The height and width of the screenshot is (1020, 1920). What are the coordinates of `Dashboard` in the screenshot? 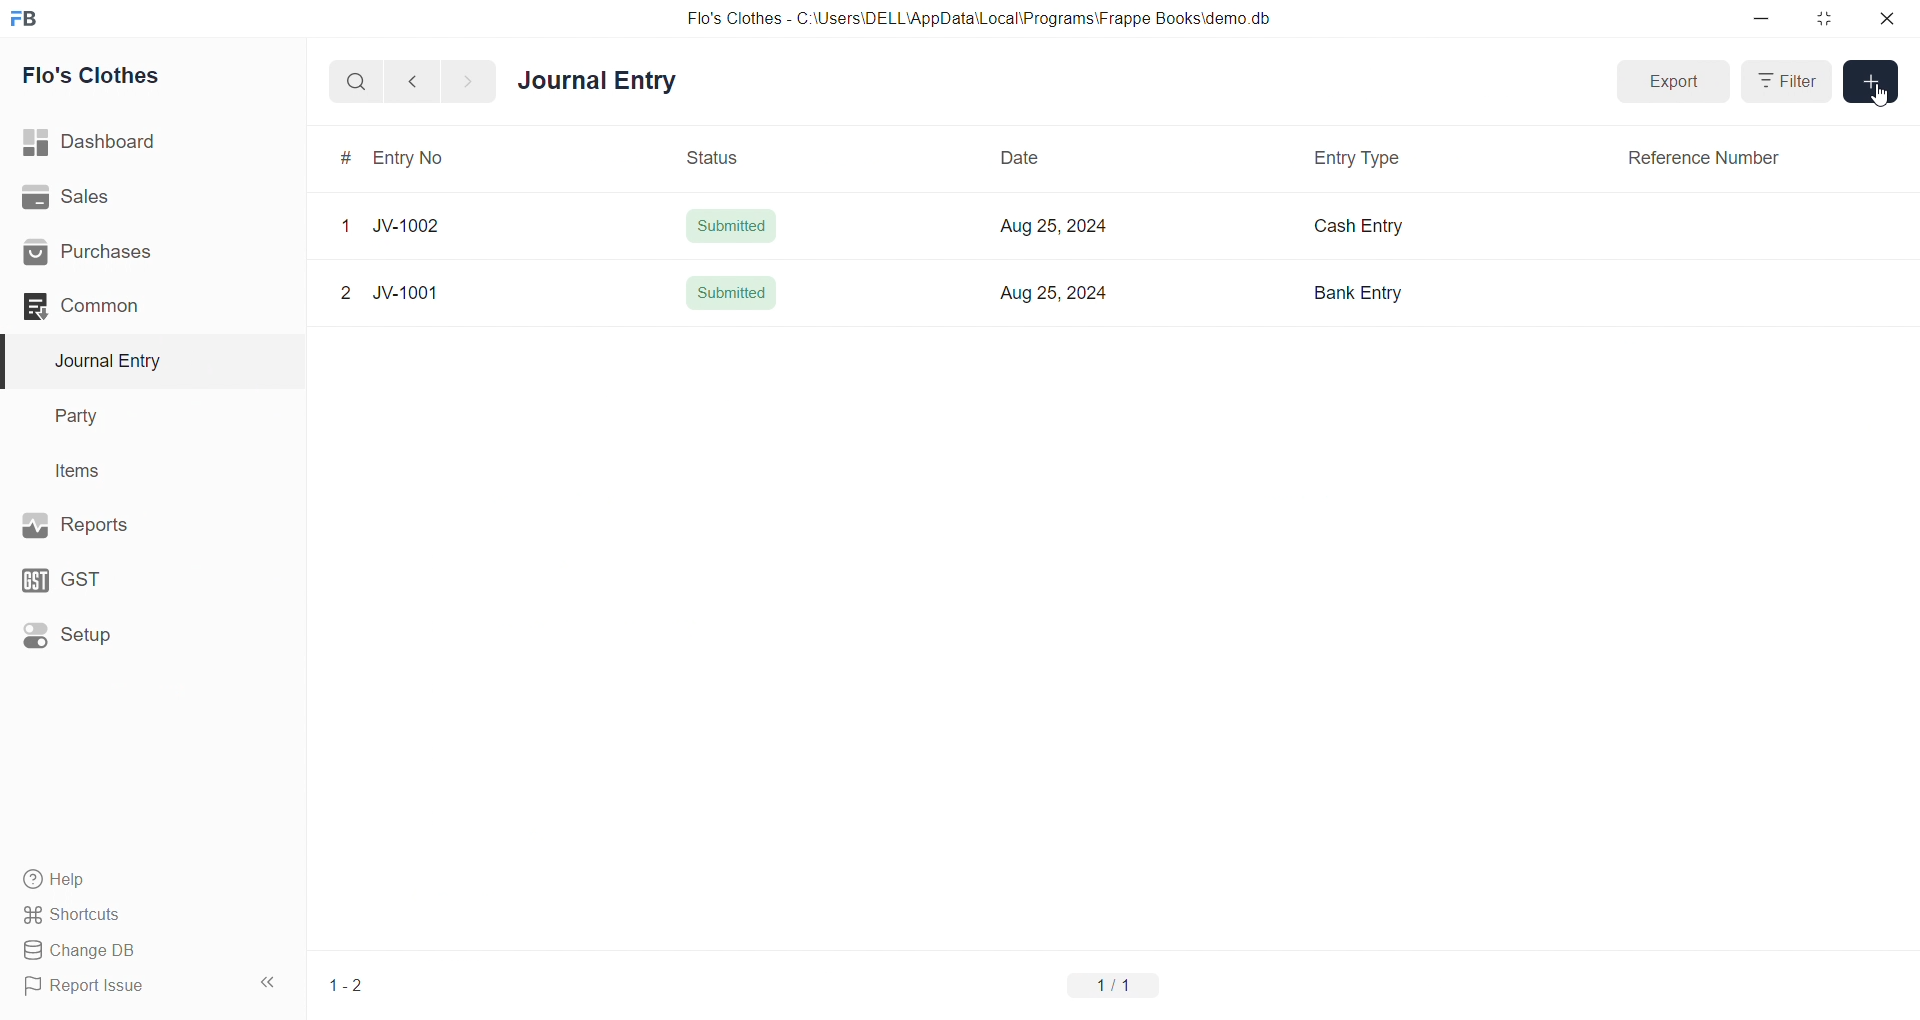 It's located at (147, 142).